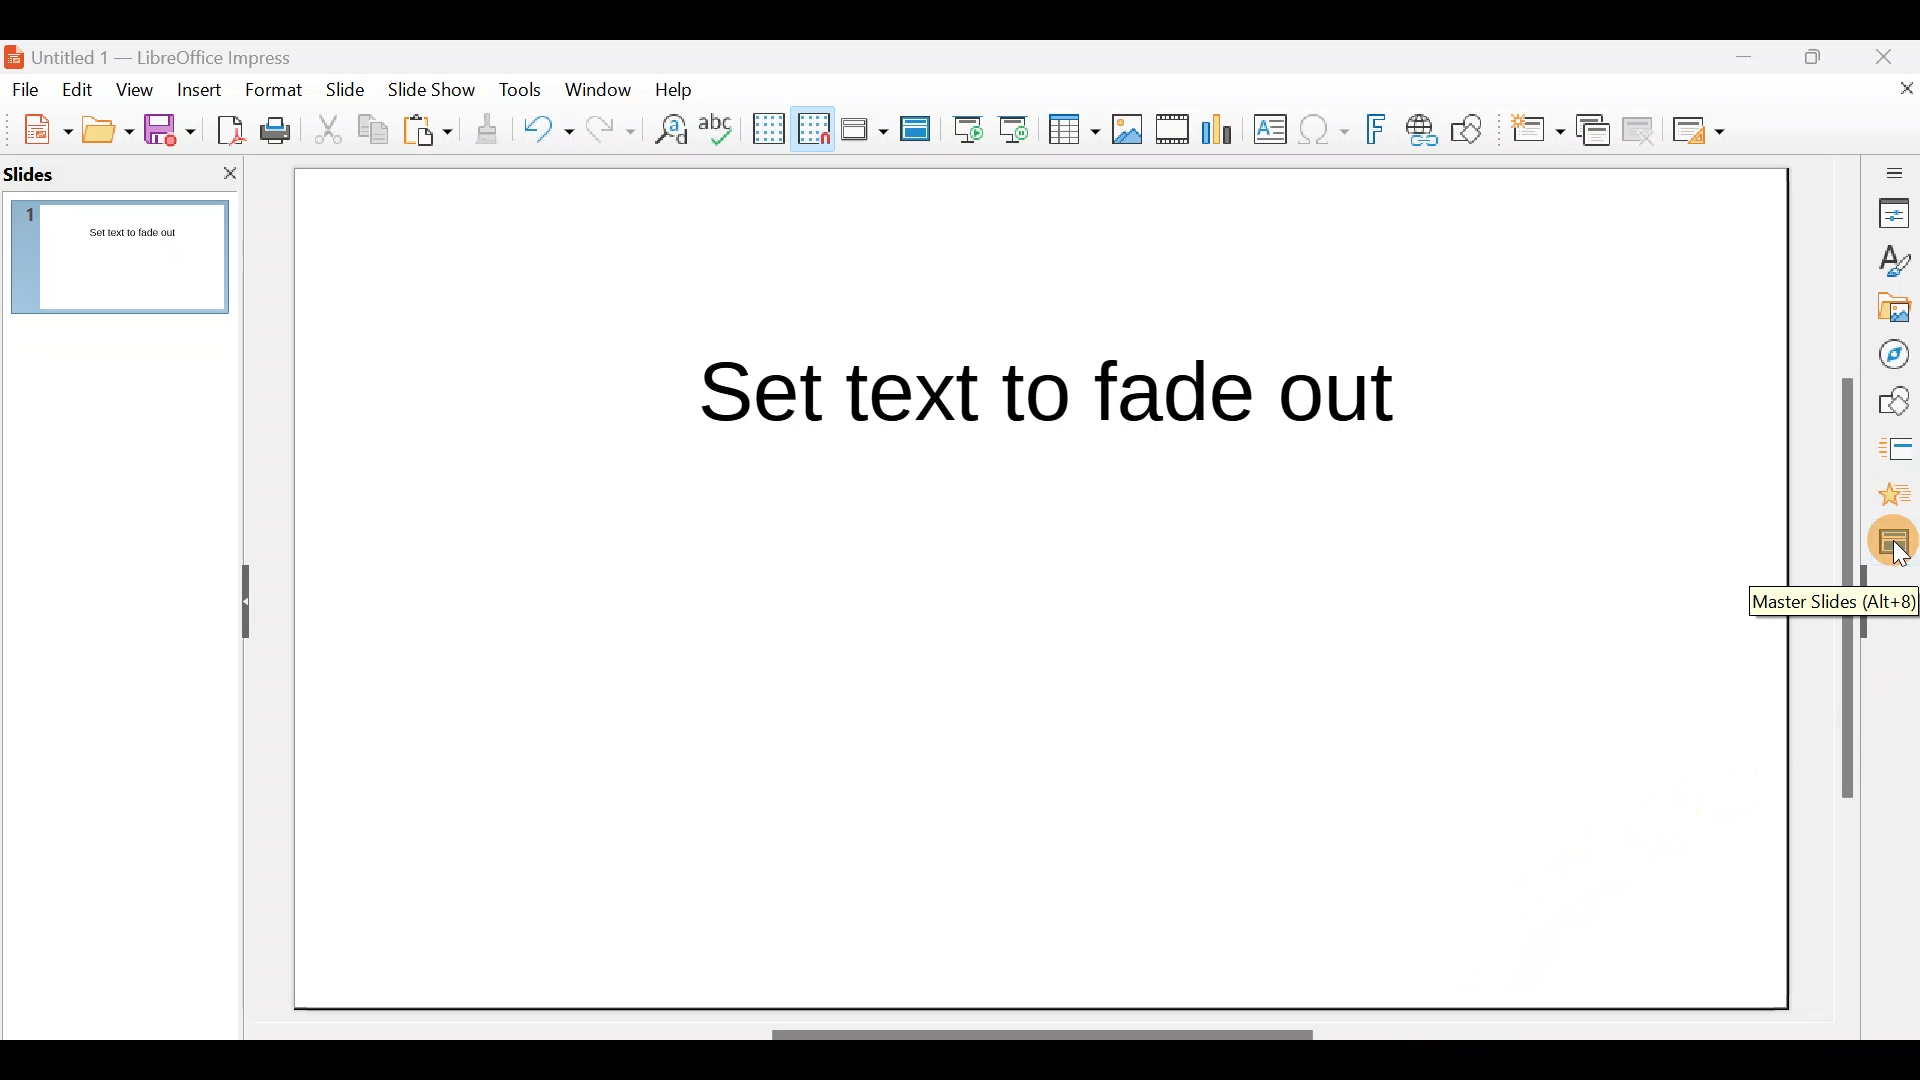 The image size is (1920, 1080). What do you see at coordinates (80, 90) in the screenshot?
I see `Edit` at bounding box center [80, 90].